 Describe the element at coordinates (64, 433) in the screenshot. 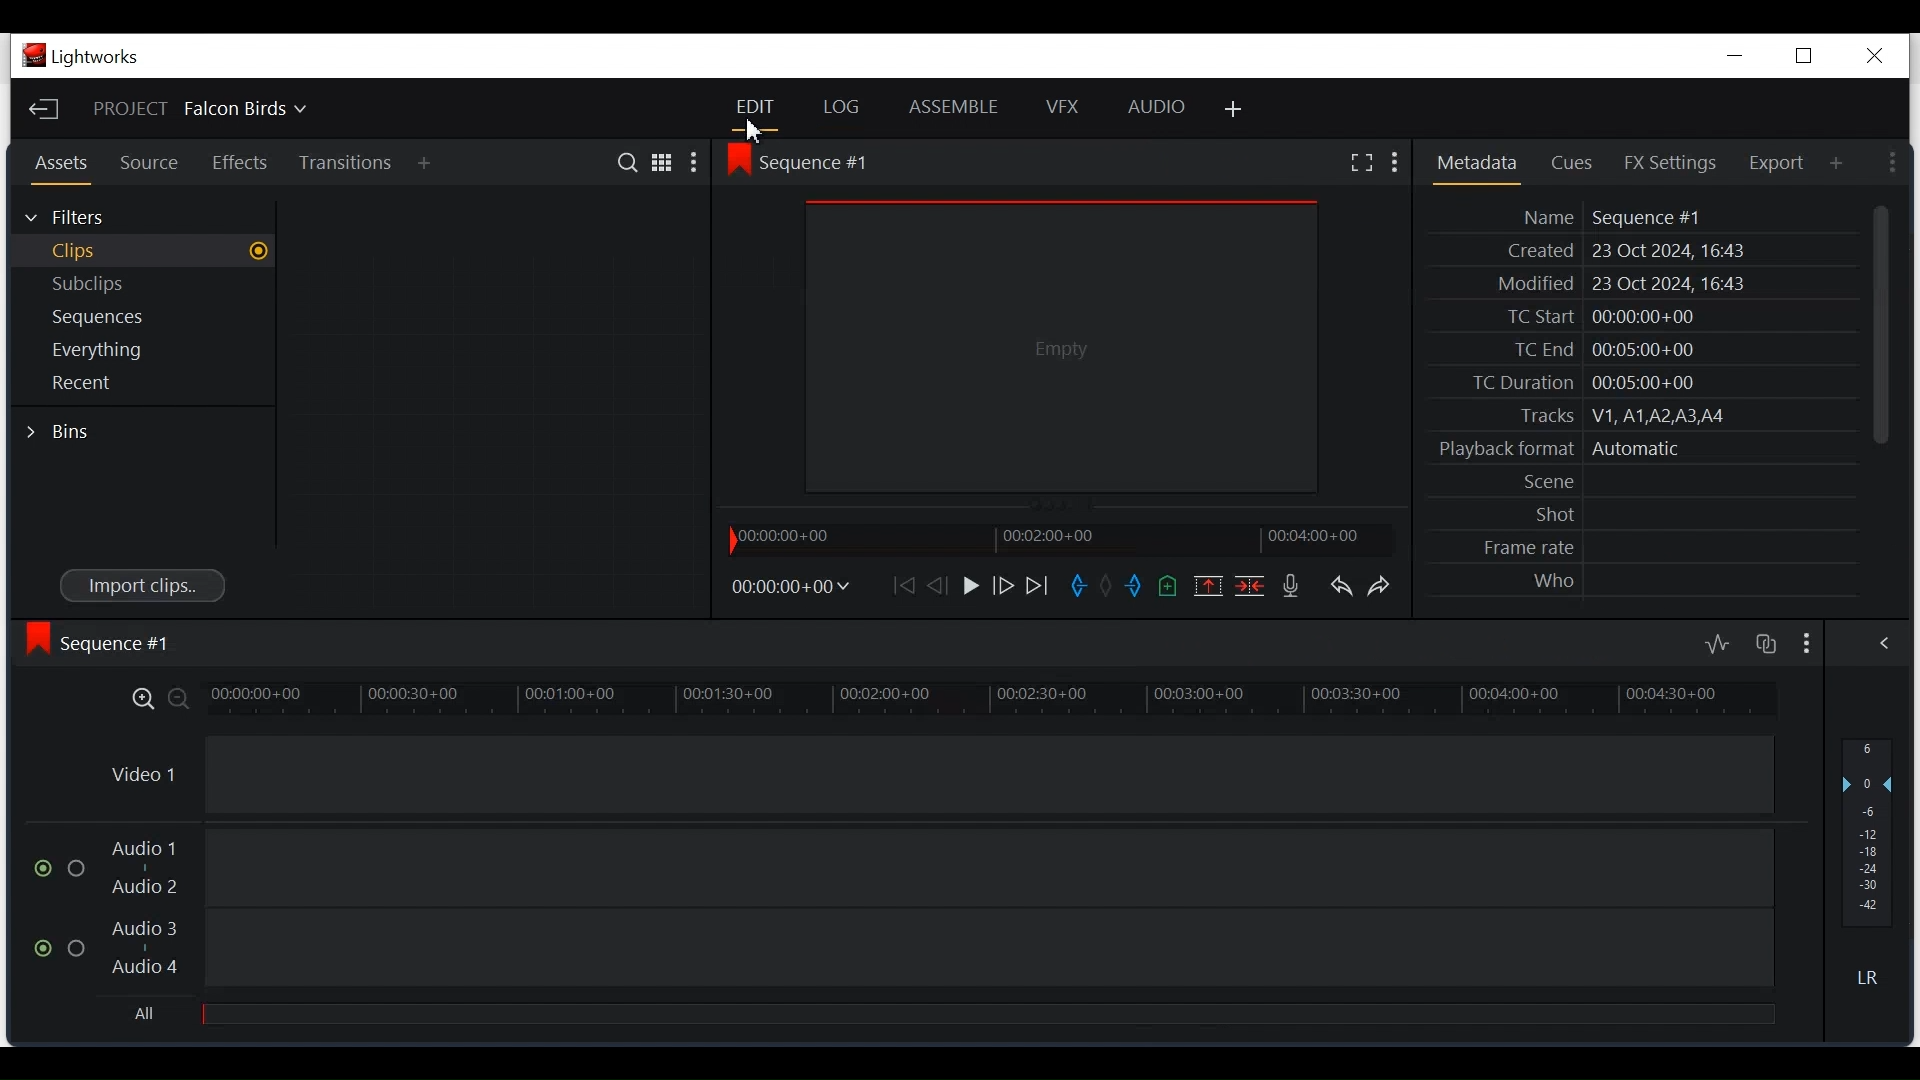

I see `Bins` at that location.